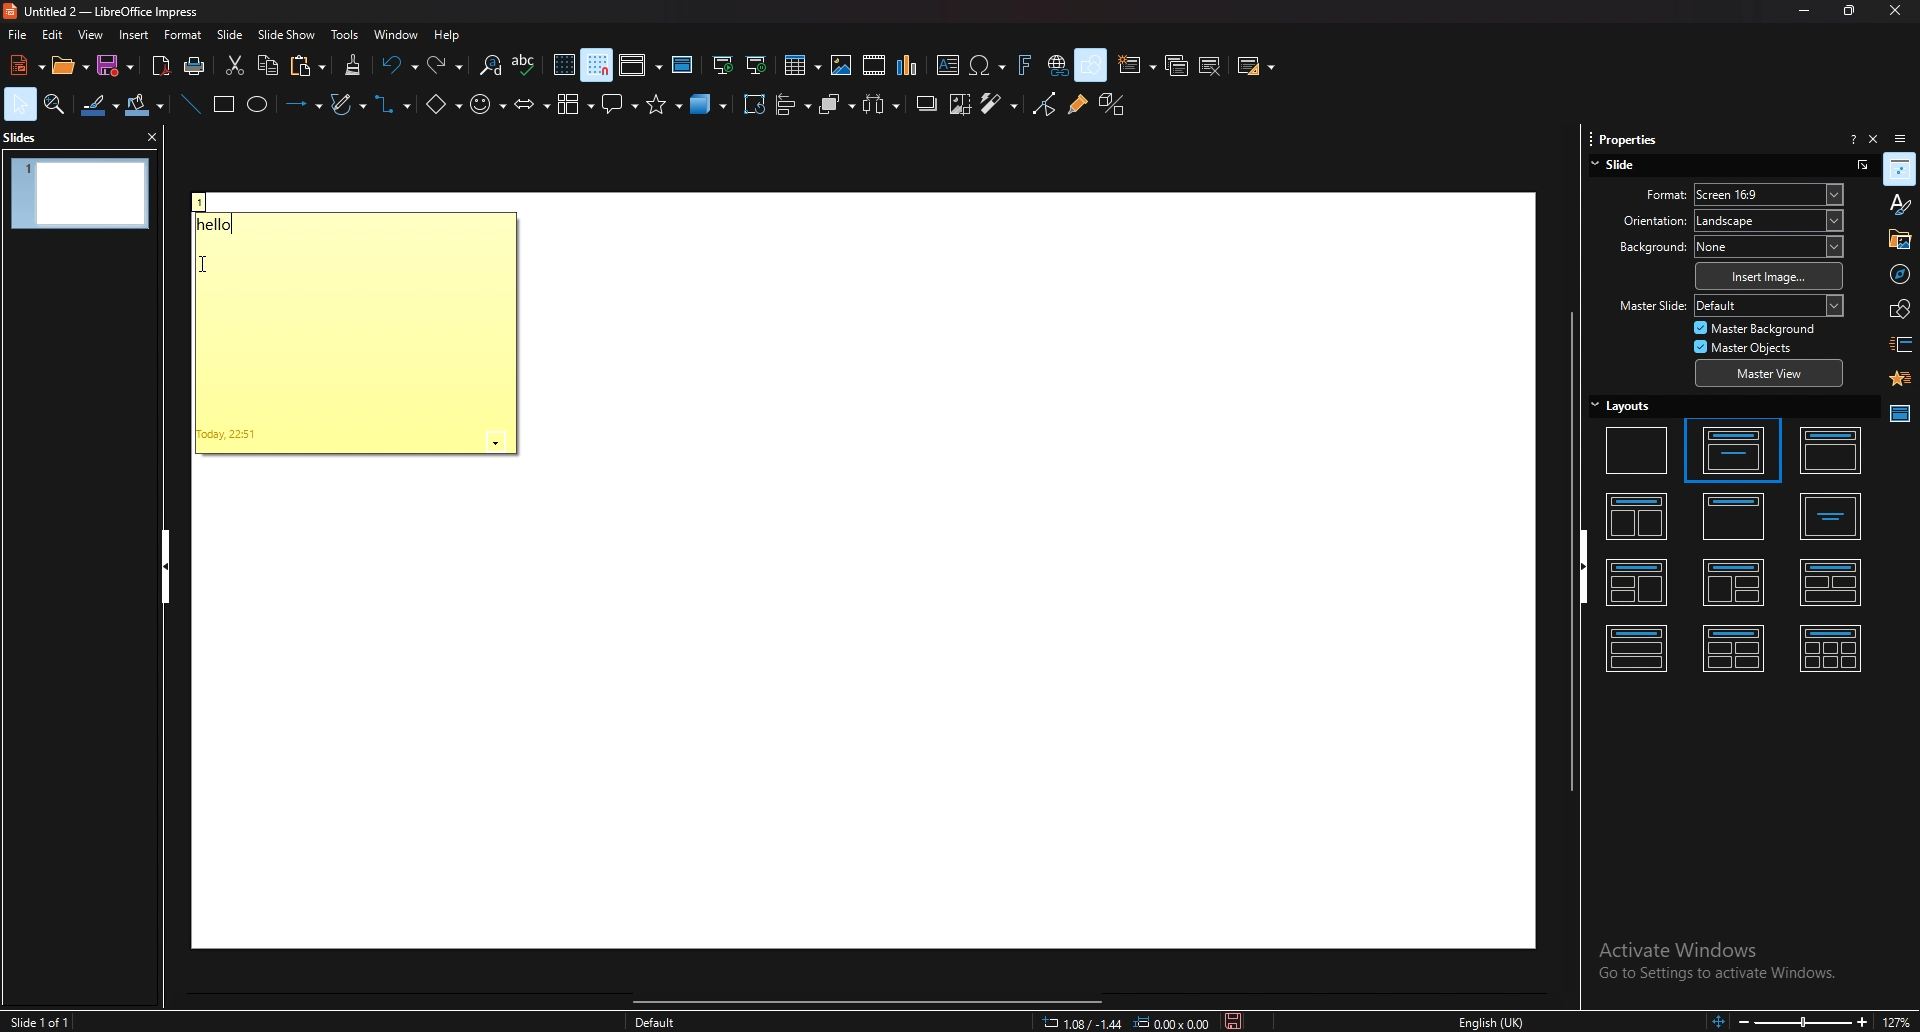 This screenshot has height=1032, width=1920. Describe the element at coordinates (203, 201) in the screenshot. I see `comment box` at that location.